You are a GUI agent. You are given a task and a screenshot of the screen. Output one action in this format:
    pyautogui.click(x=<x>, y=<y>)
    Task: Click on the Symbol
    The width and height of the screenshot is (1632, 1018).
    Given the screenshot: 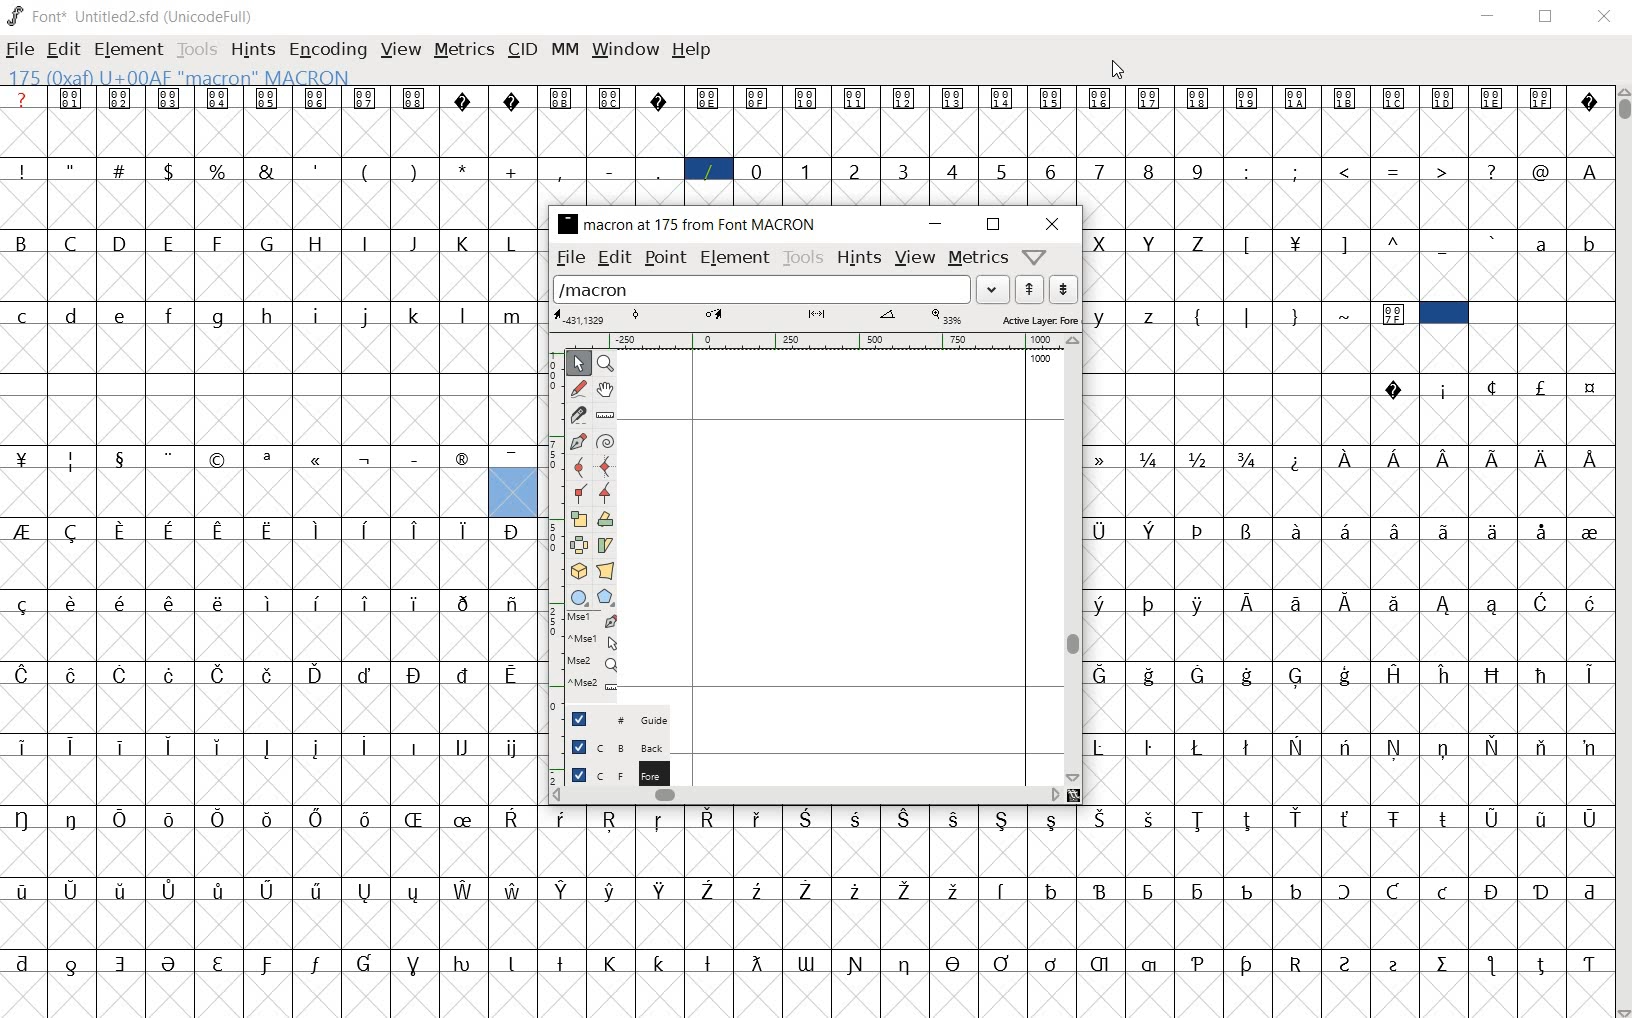 What is the action you would take?
    pyautogui.click(x=1152, y=99)
    